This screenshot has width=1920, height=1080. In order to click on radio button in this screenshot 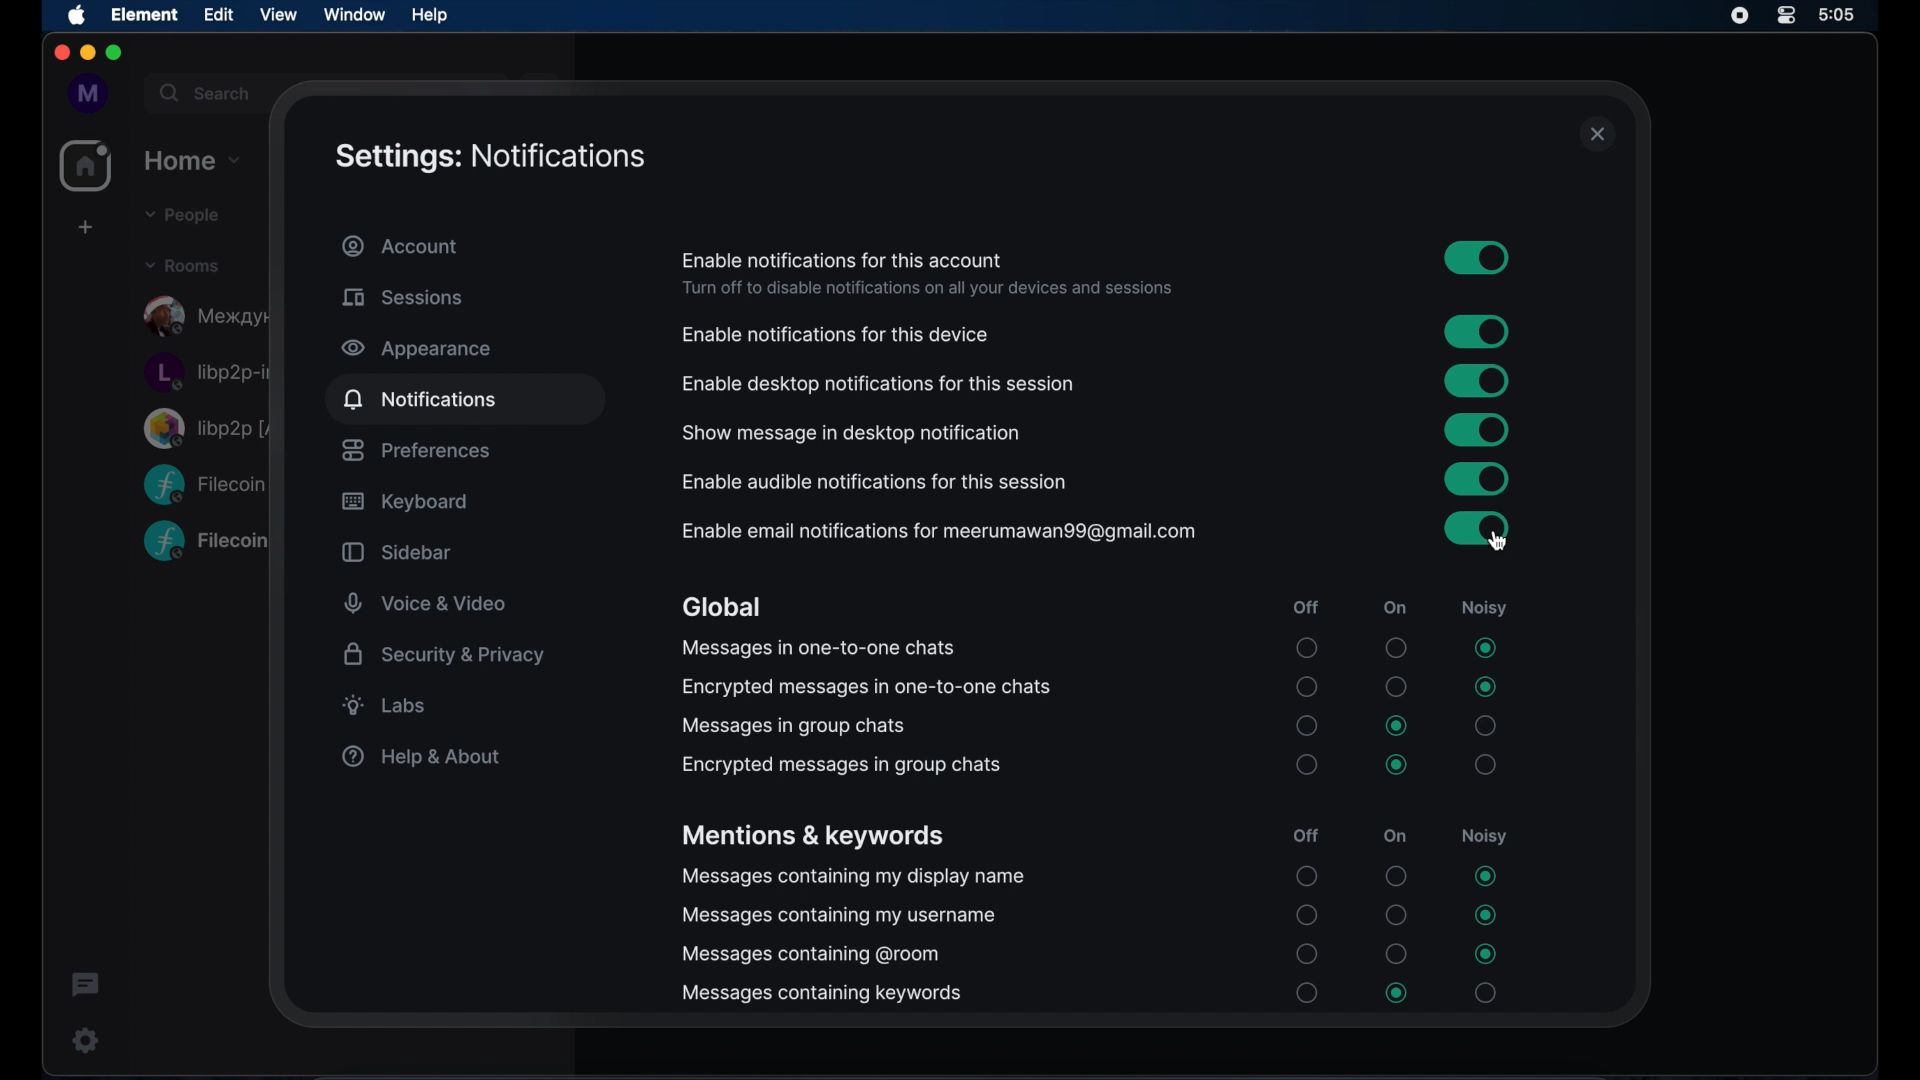, I will do `click(1485, 687)`.